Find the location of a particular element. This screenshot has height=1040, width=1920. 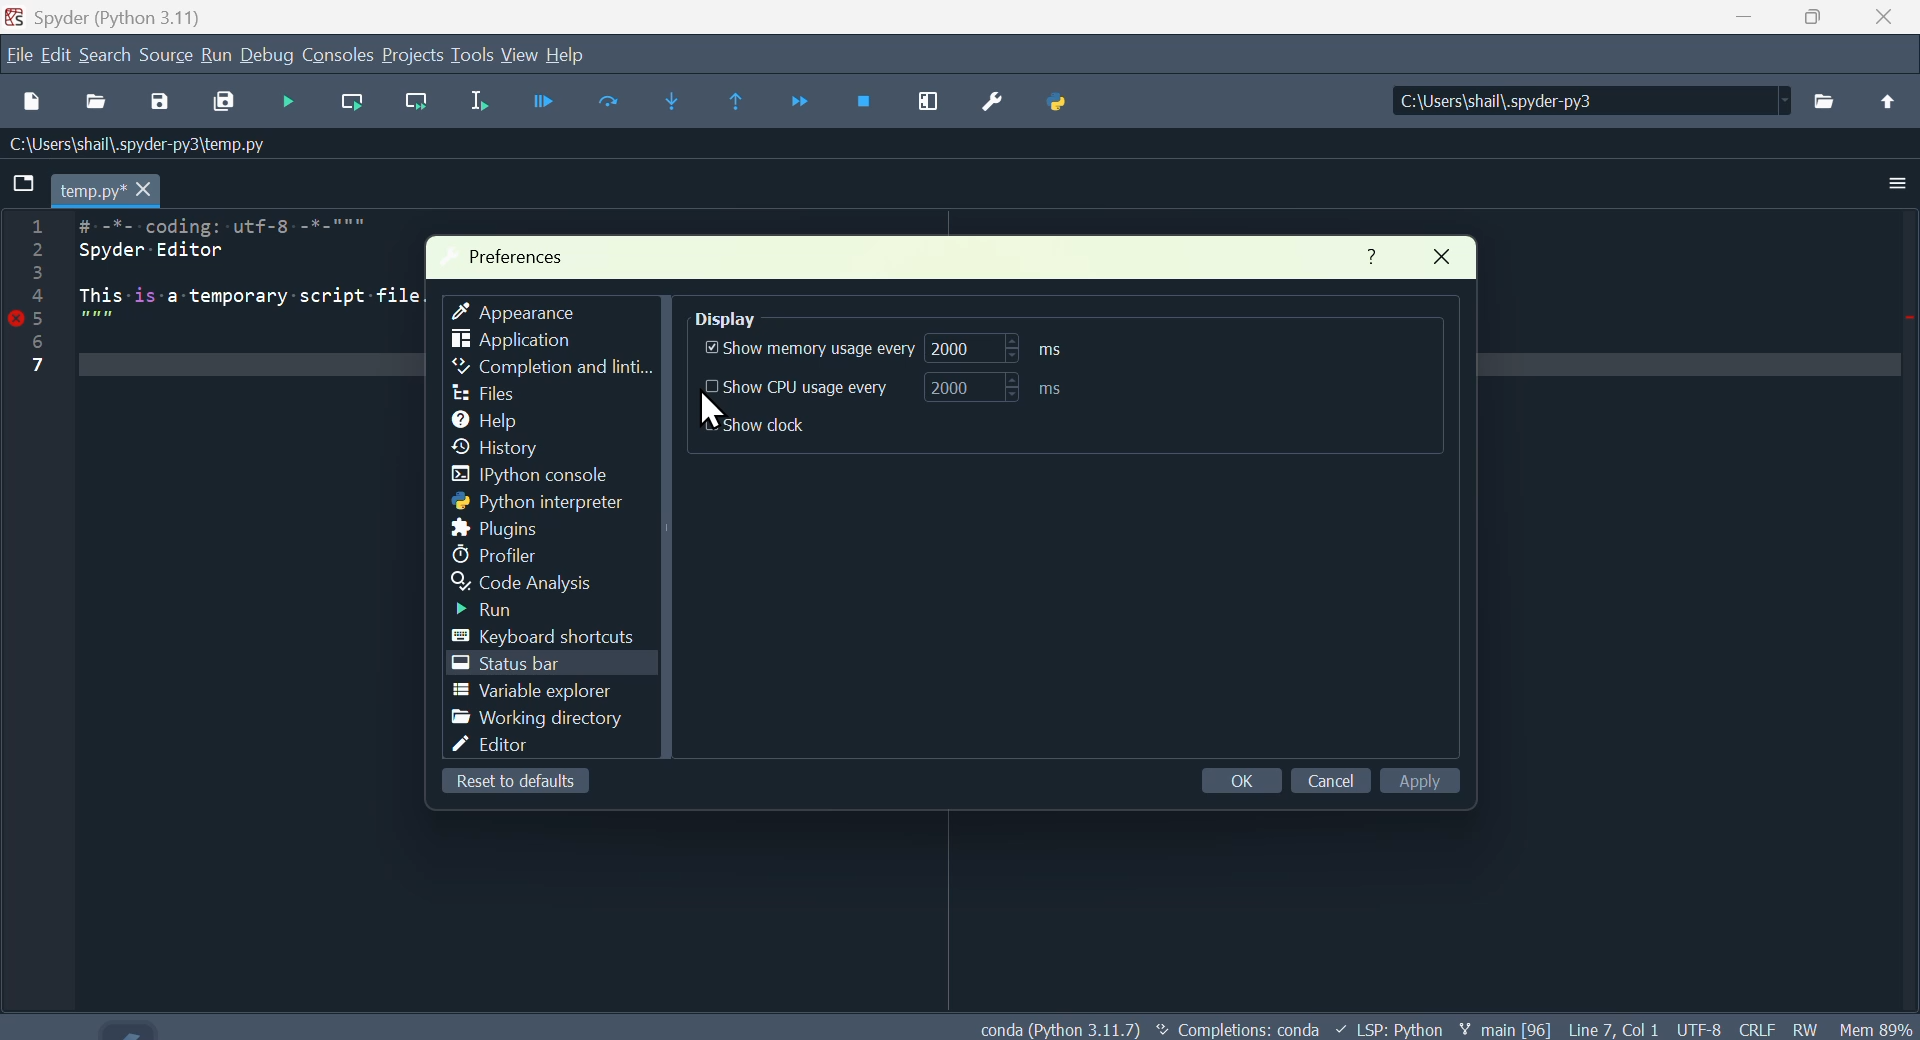

Preferences is located at coordinates (523, 256).